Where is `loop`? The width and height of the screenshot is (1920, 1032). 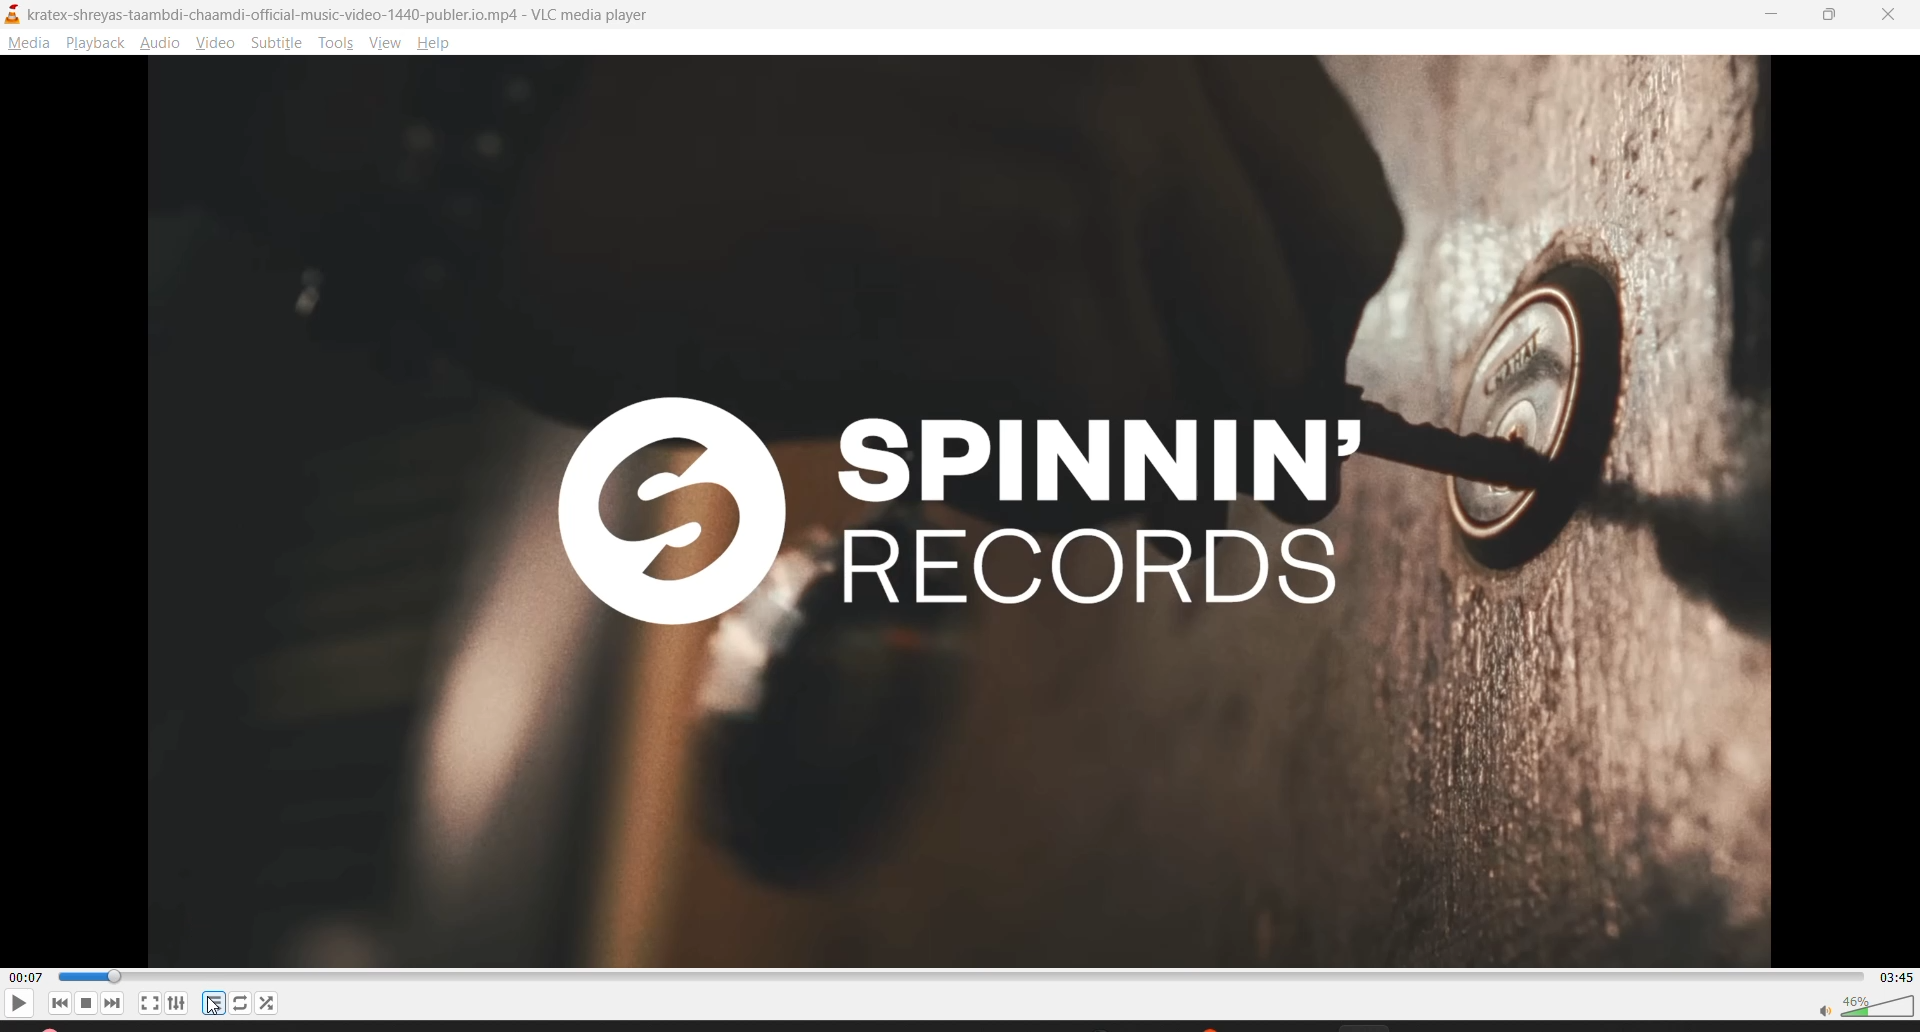 loop is located at coordinates (243, 1003).